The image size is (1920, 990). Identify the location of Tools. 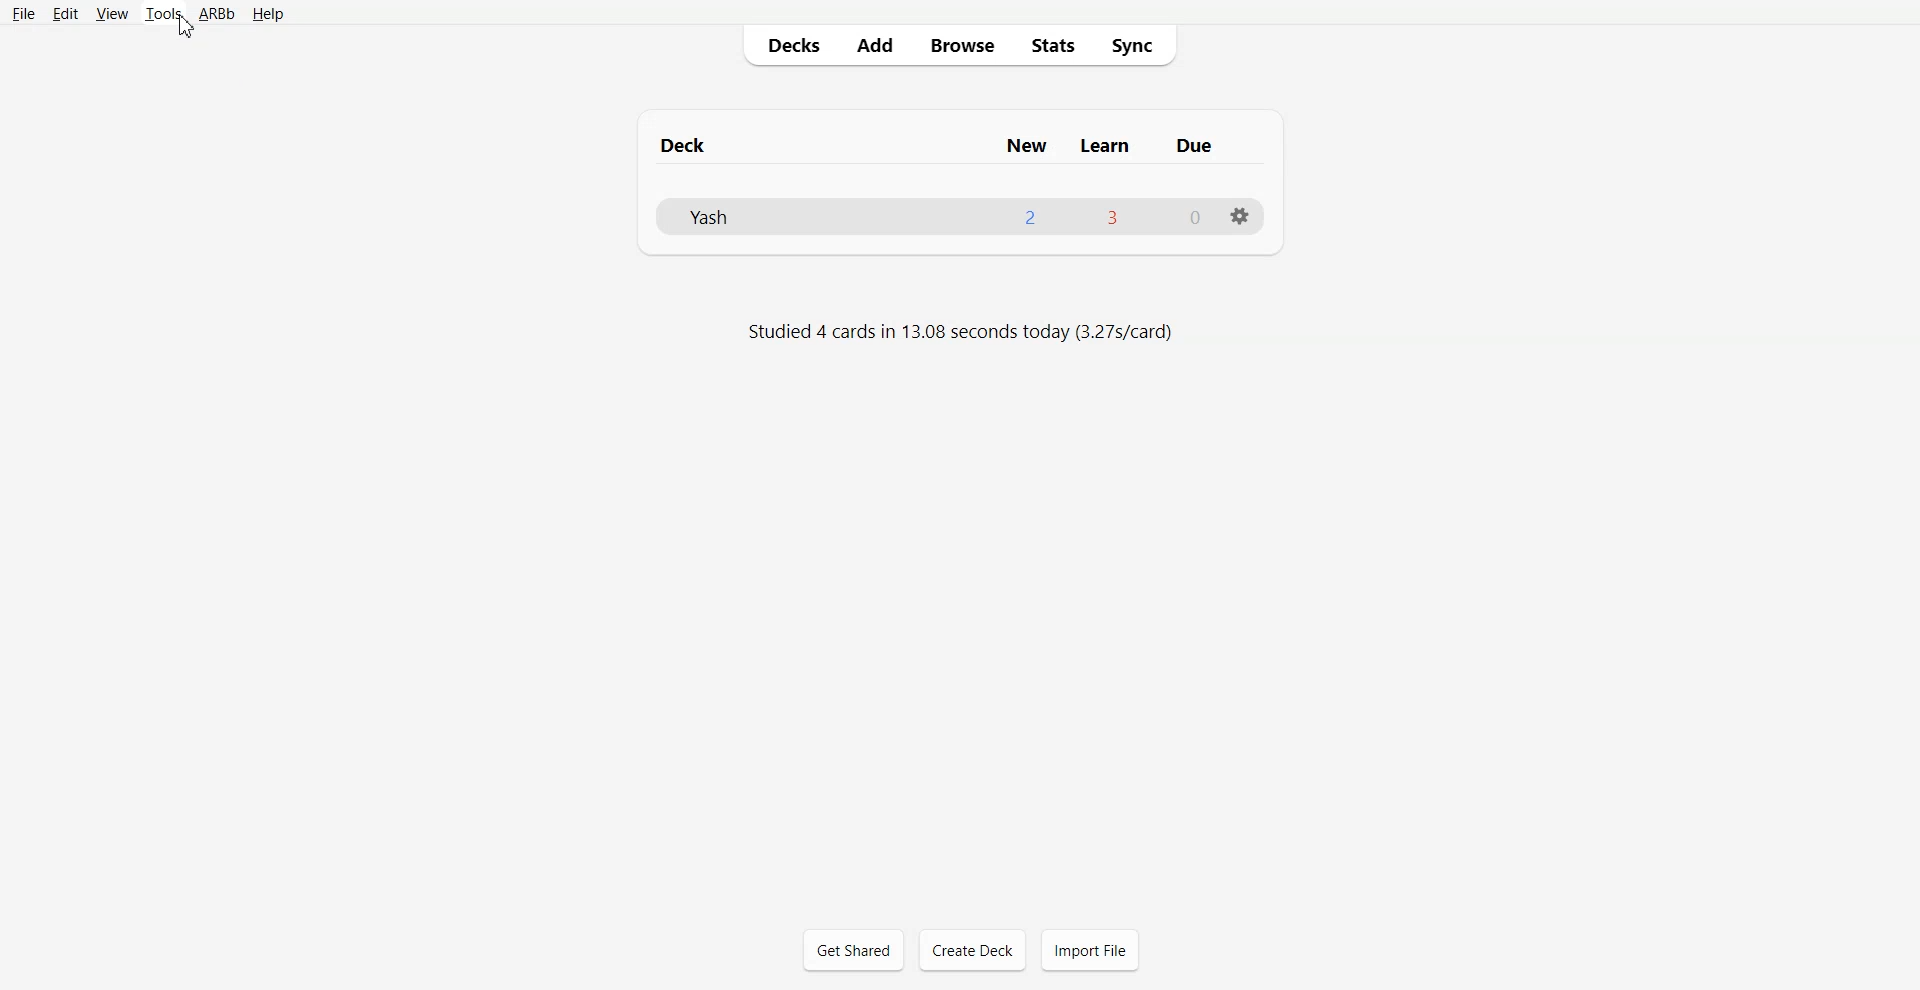
(163, 14).